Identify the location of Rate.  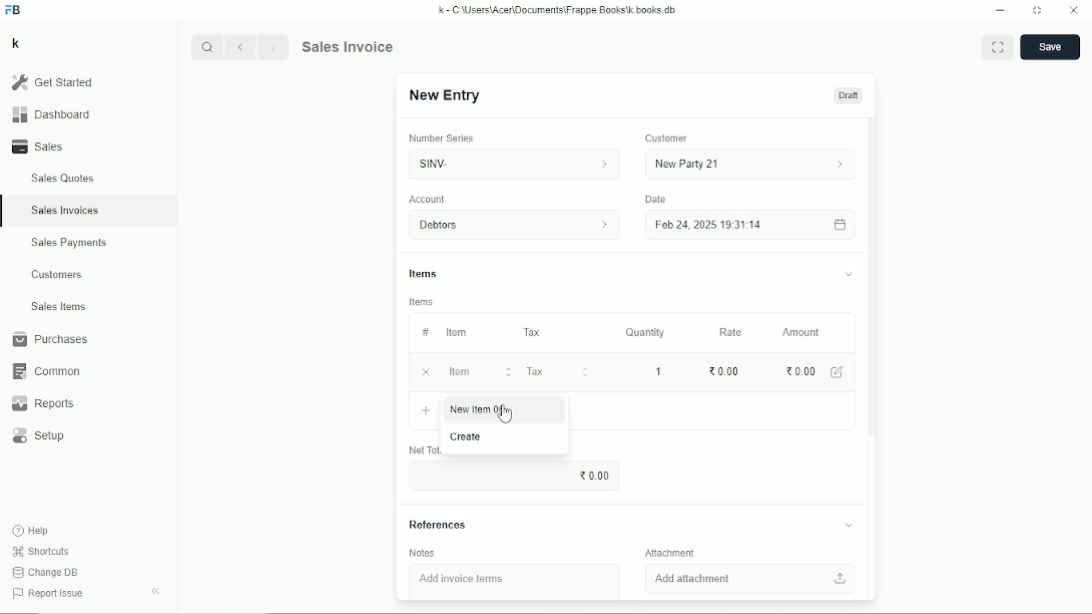
(730, 332).